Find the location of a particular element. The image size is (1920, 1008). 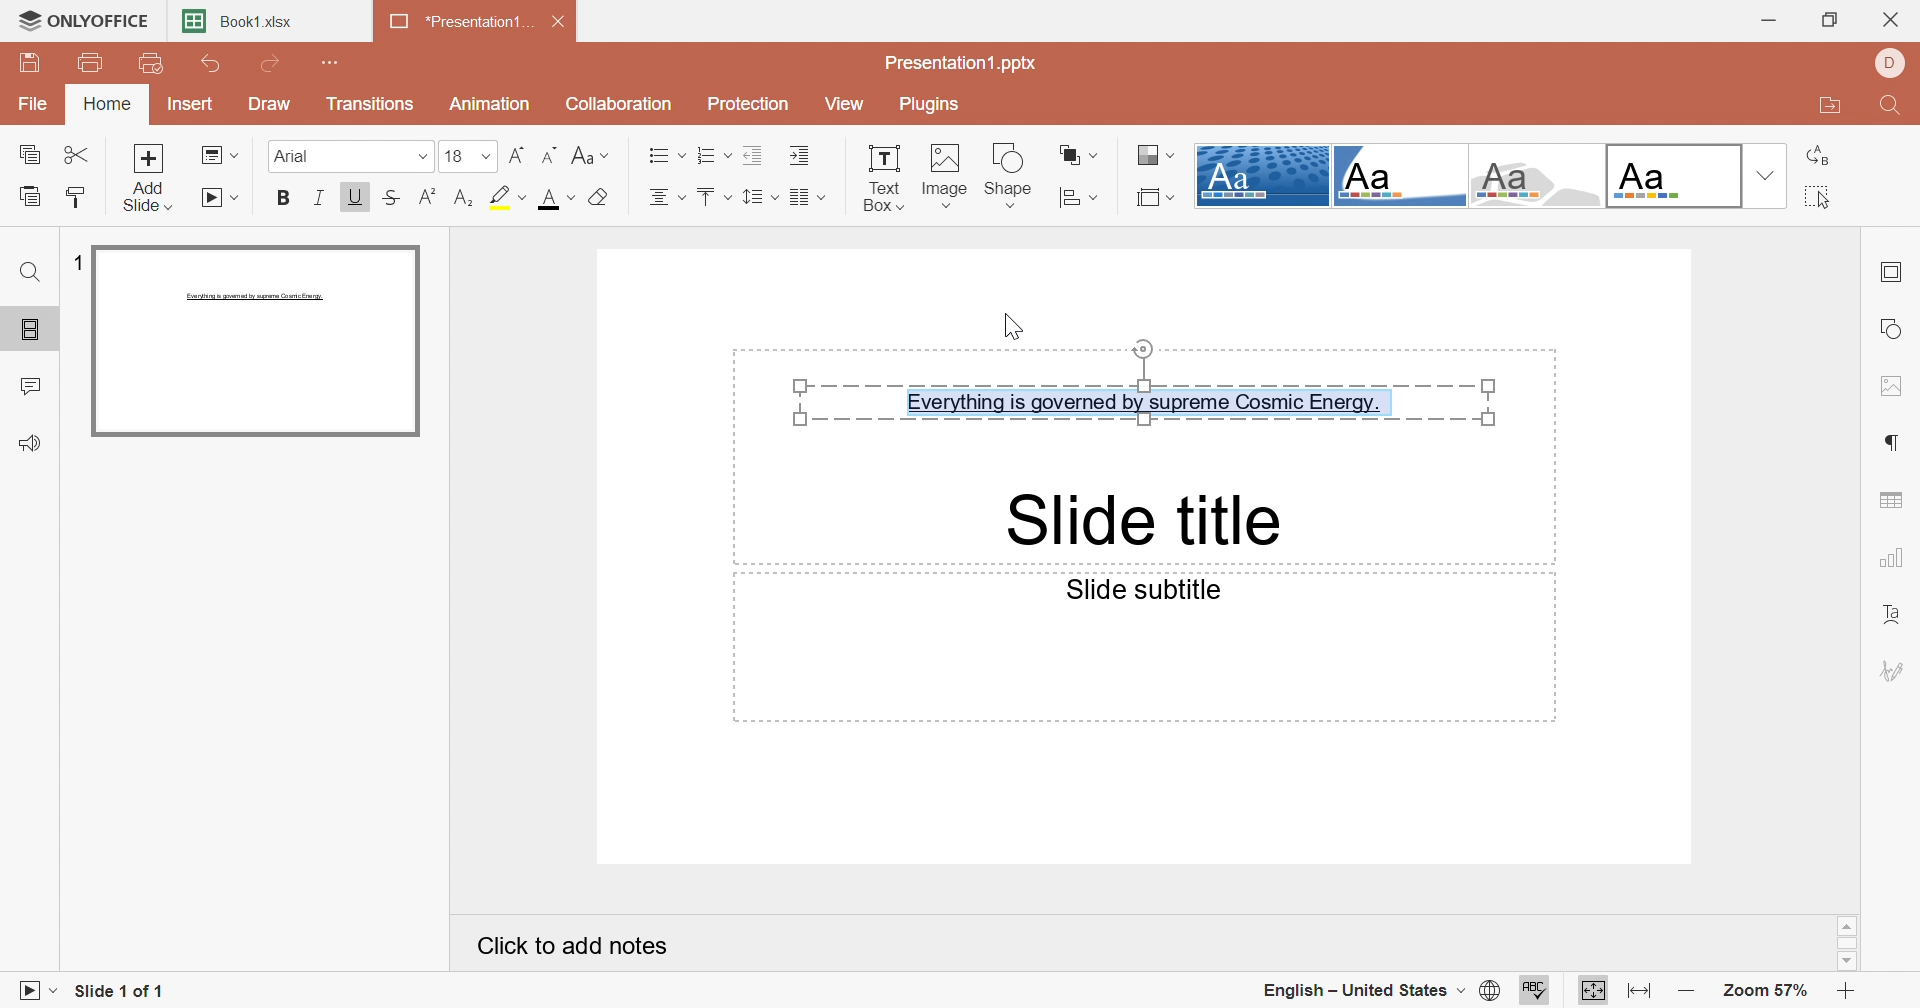

Set document language is located at coordinates (1492, 991).